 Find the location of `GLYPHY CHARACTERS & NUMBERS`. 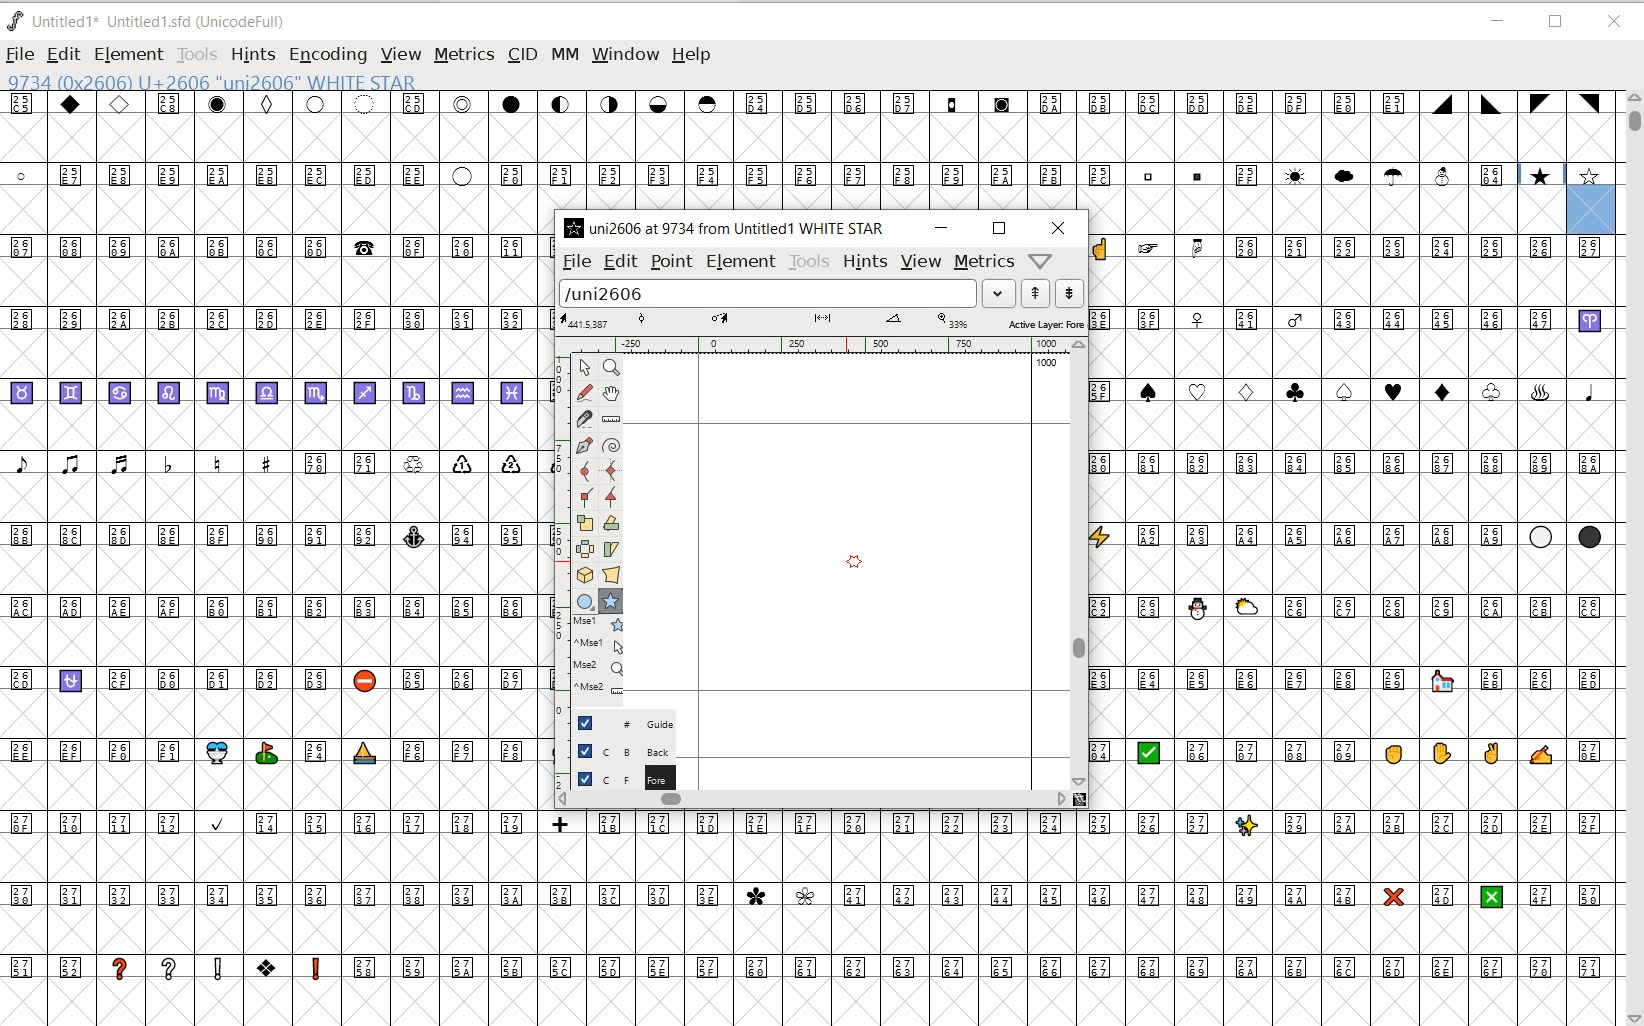

GLYPHY CHARACTERS & NUMBERS is located at coordinates (1352, 808).